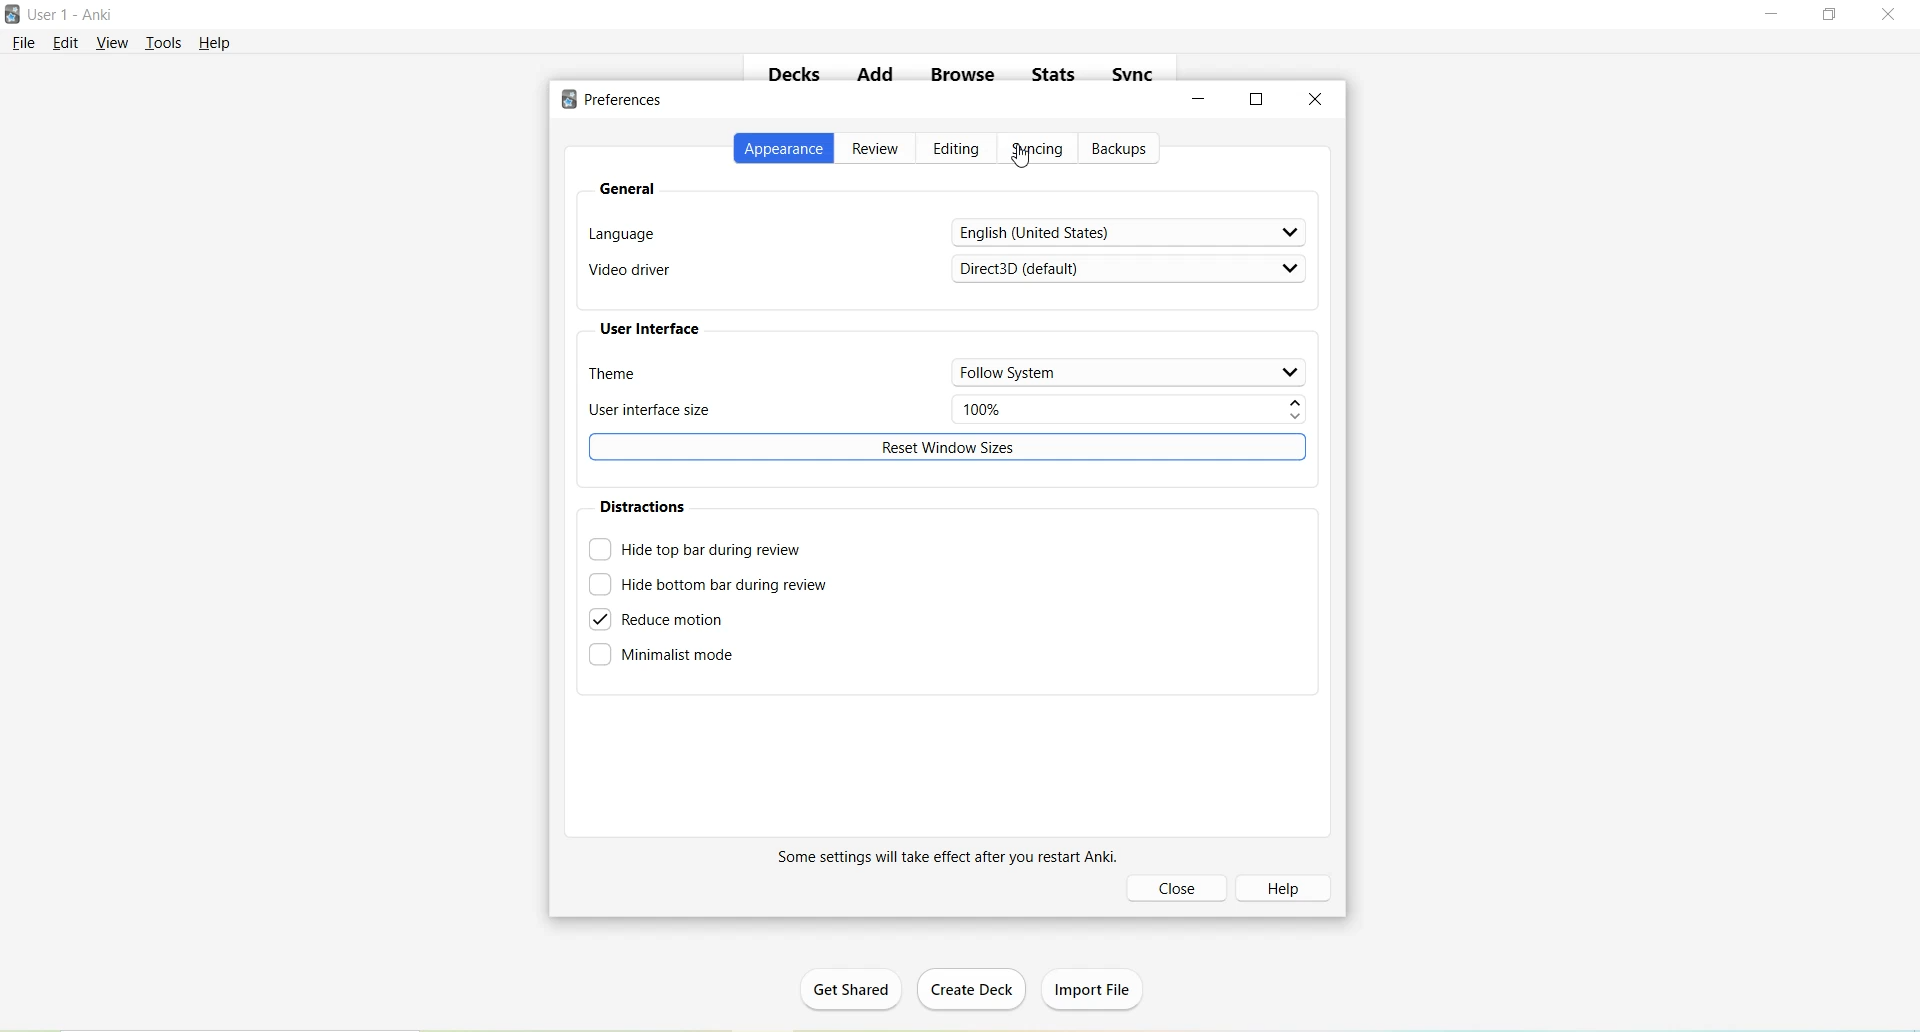 Image resolution: width=1920 pixels, height=1032 pixels. I want to click on Syncing, so click(1037, 151).